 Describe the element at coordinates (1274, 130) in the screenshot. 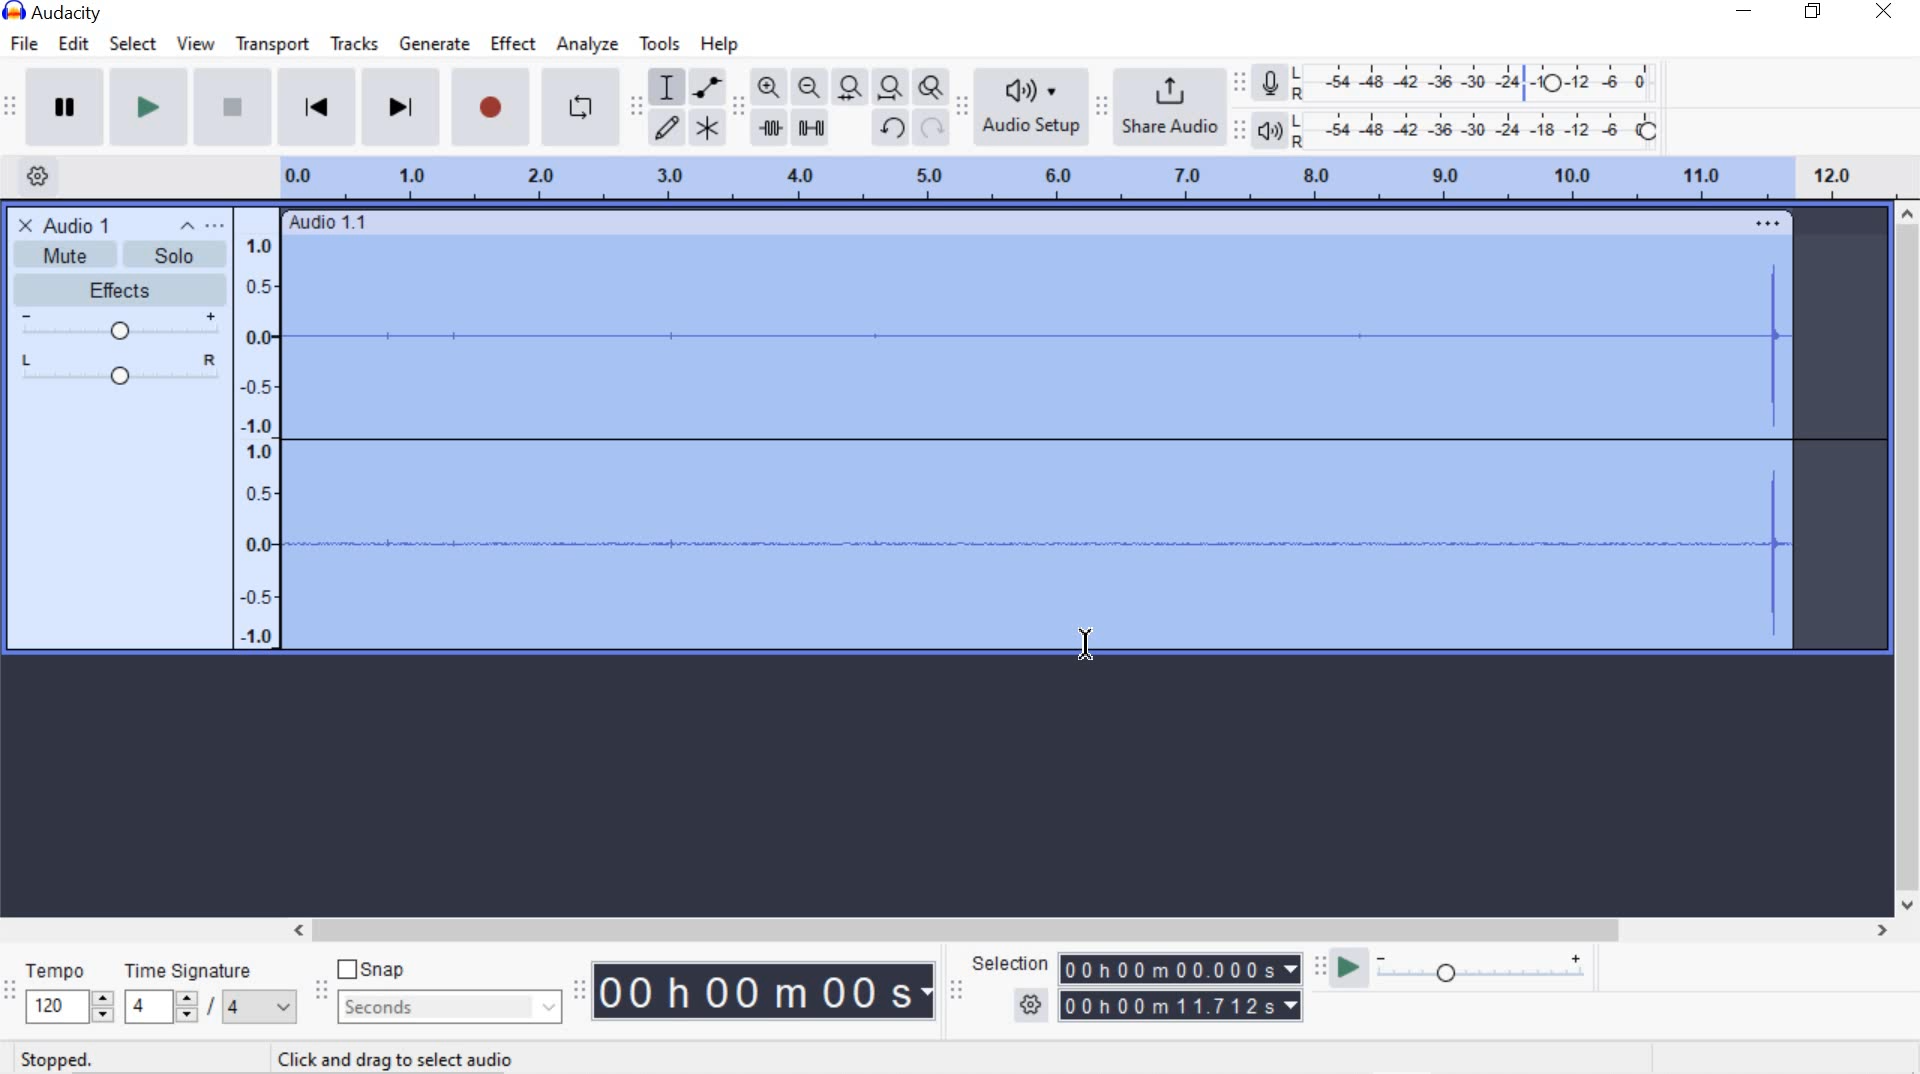

I see `Playback meter` at that location.